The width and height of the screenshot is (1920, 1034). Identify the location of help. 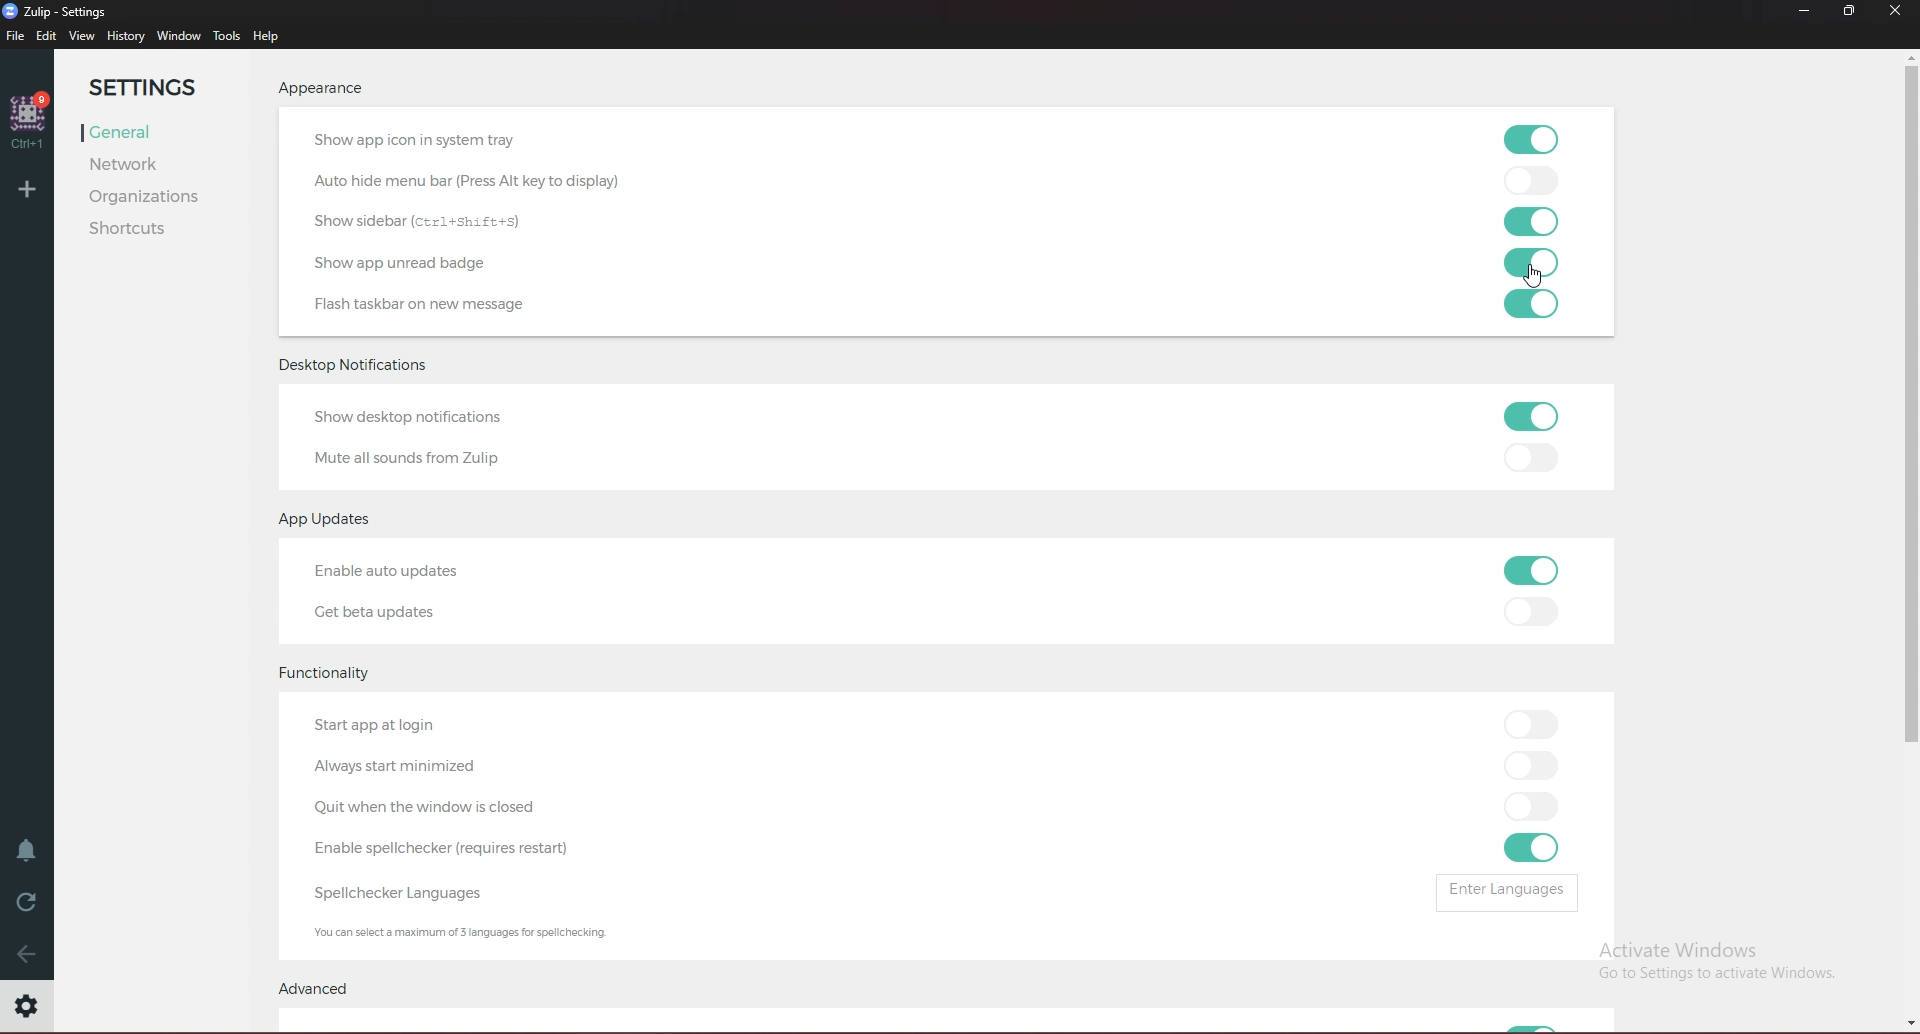
(271, 36).